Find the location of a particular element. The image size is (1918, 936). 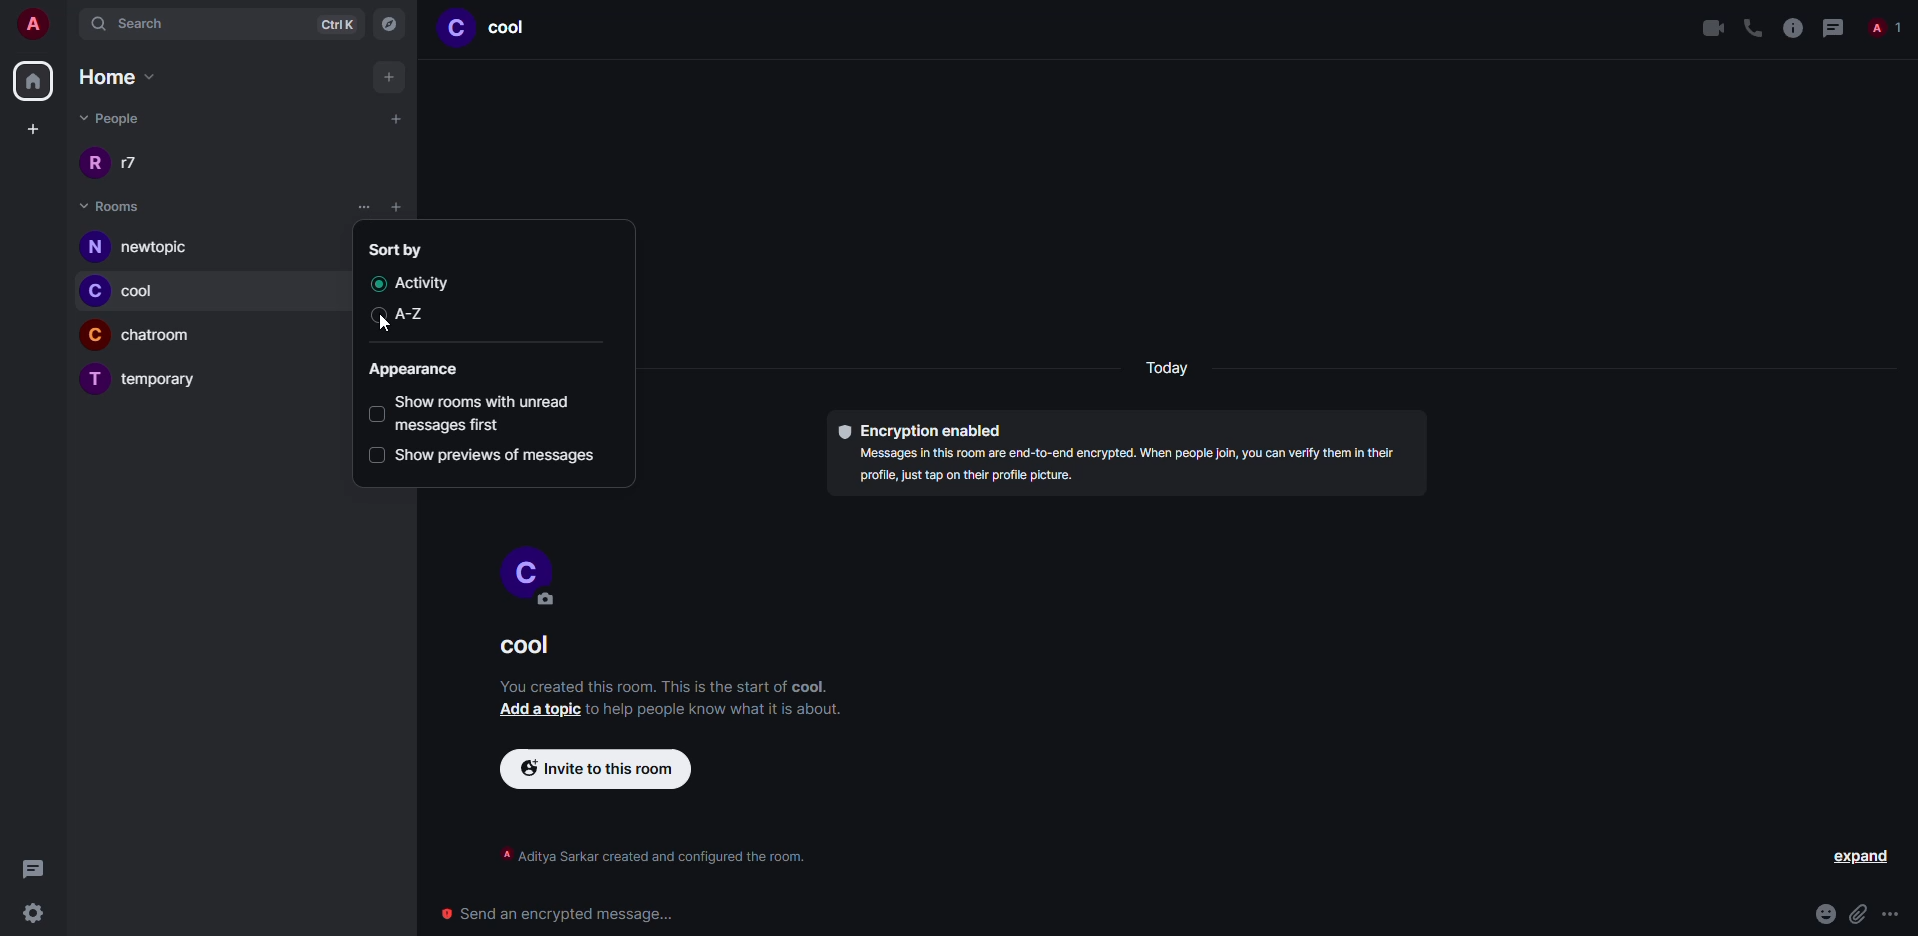

info is located at coordinates (1137, 469).